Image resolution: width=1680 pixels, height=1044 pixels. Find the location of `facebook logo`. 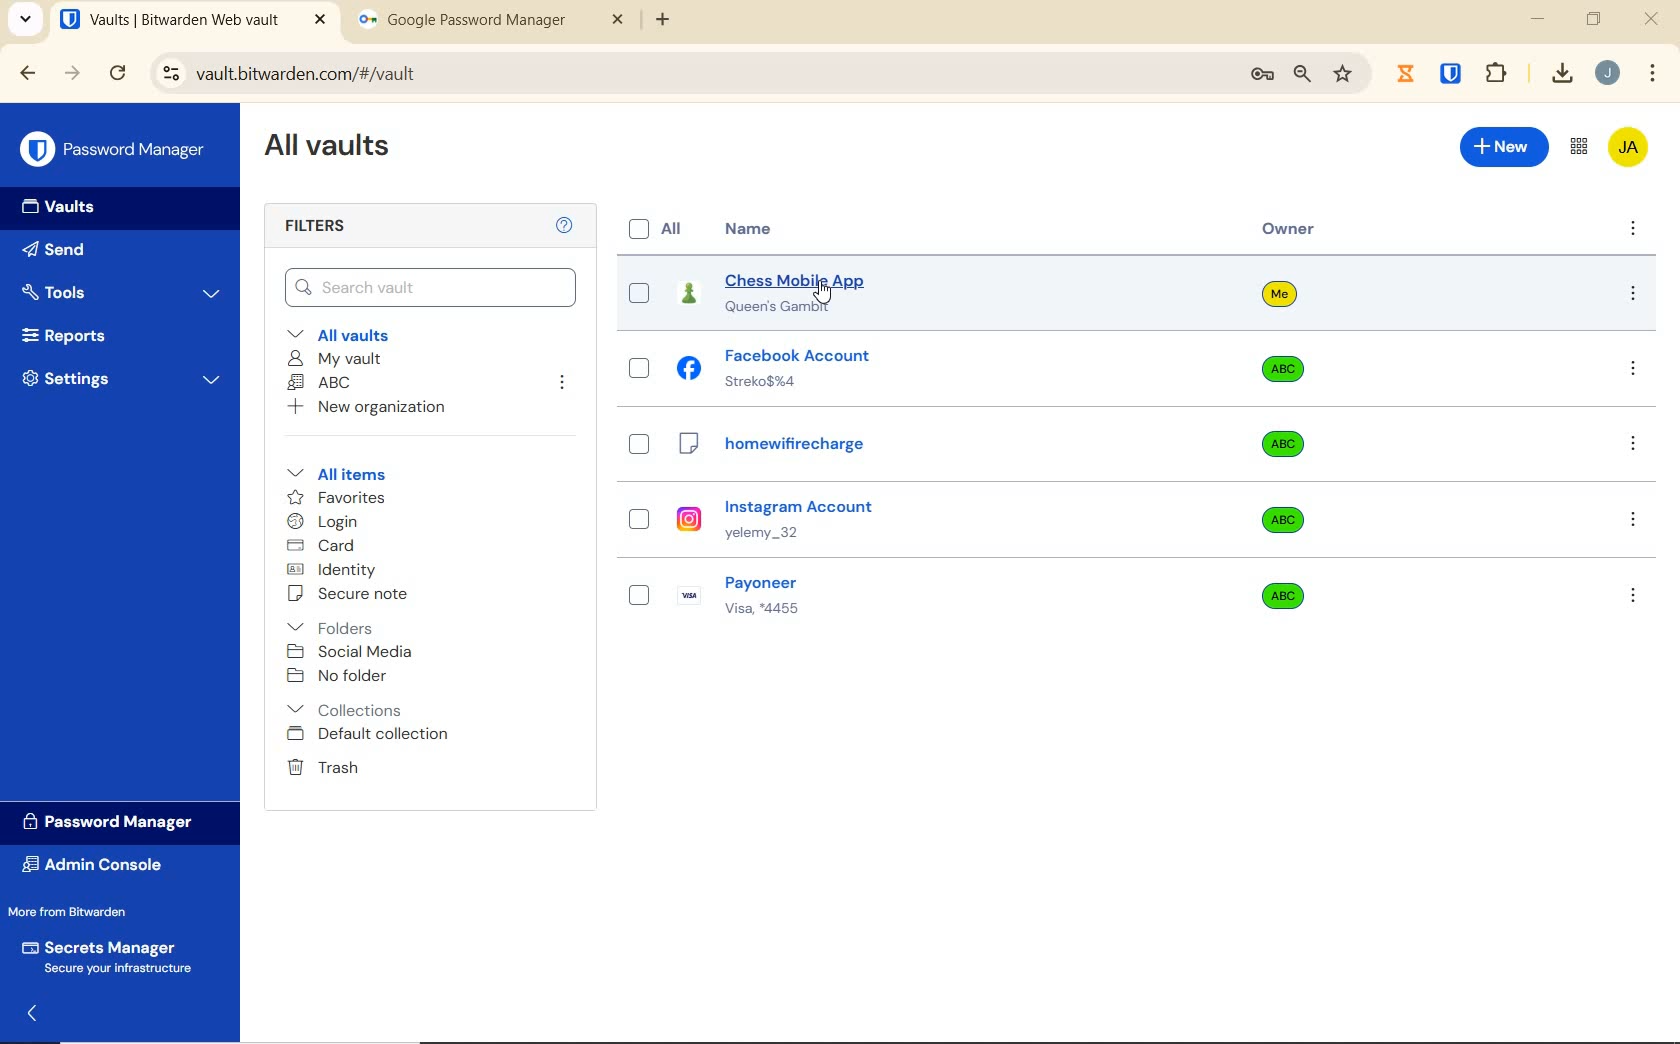

facebook logo is located at coordinates (690, 365).